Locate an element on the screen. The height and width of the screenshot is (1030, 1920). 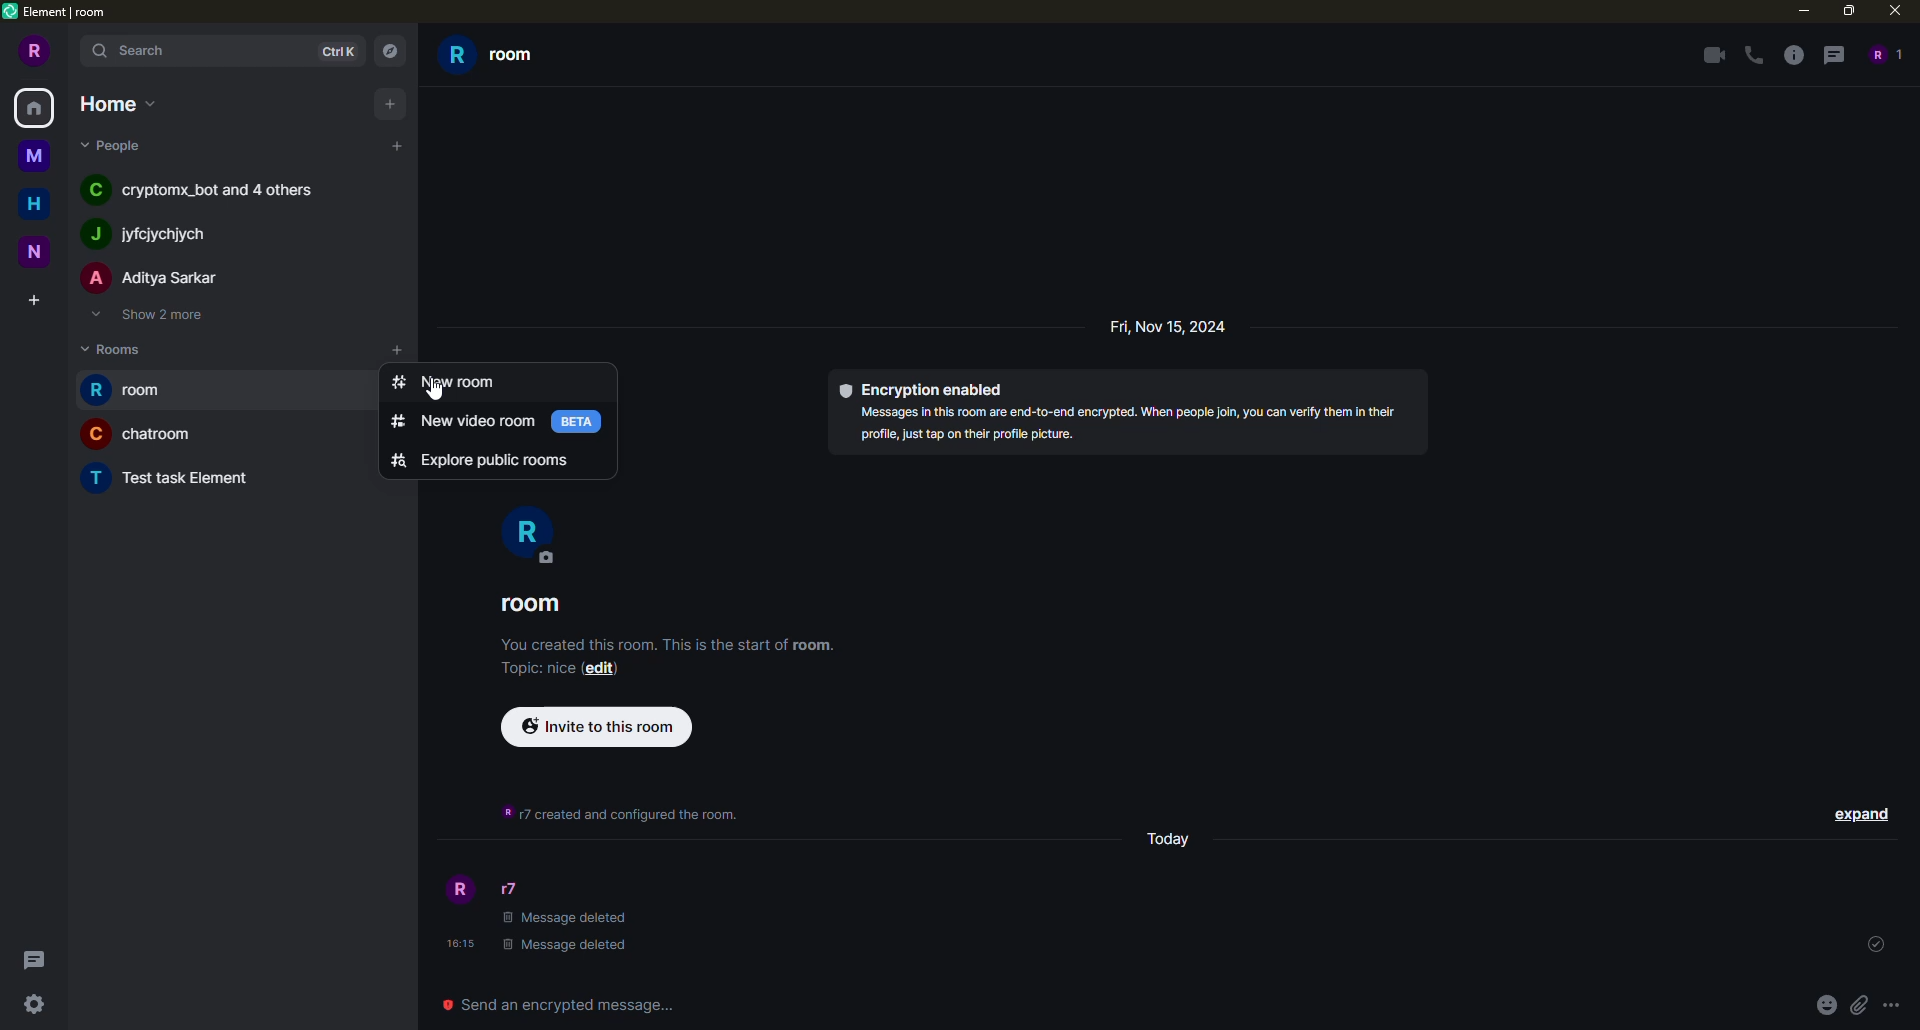
home is located at coordinates (39, 205).